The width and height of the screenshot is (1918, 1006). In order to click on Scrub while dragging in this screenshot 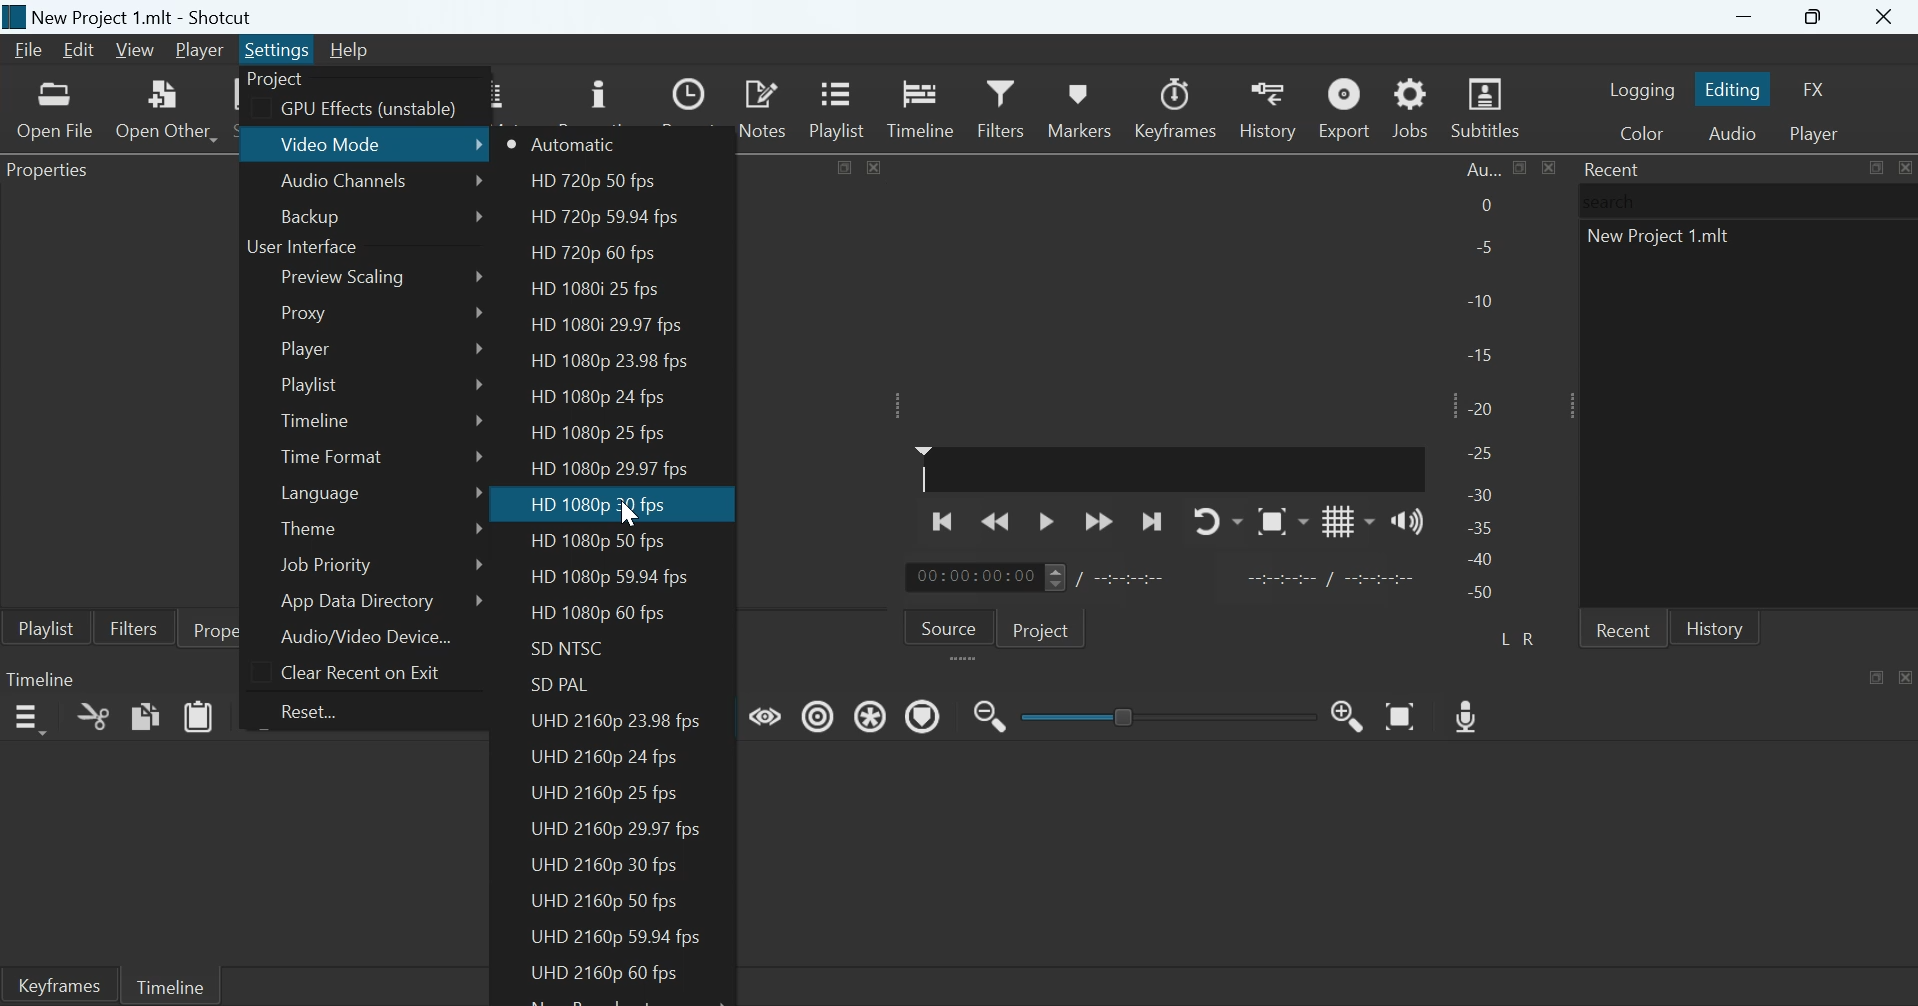, I will do `click(766, 714)`.